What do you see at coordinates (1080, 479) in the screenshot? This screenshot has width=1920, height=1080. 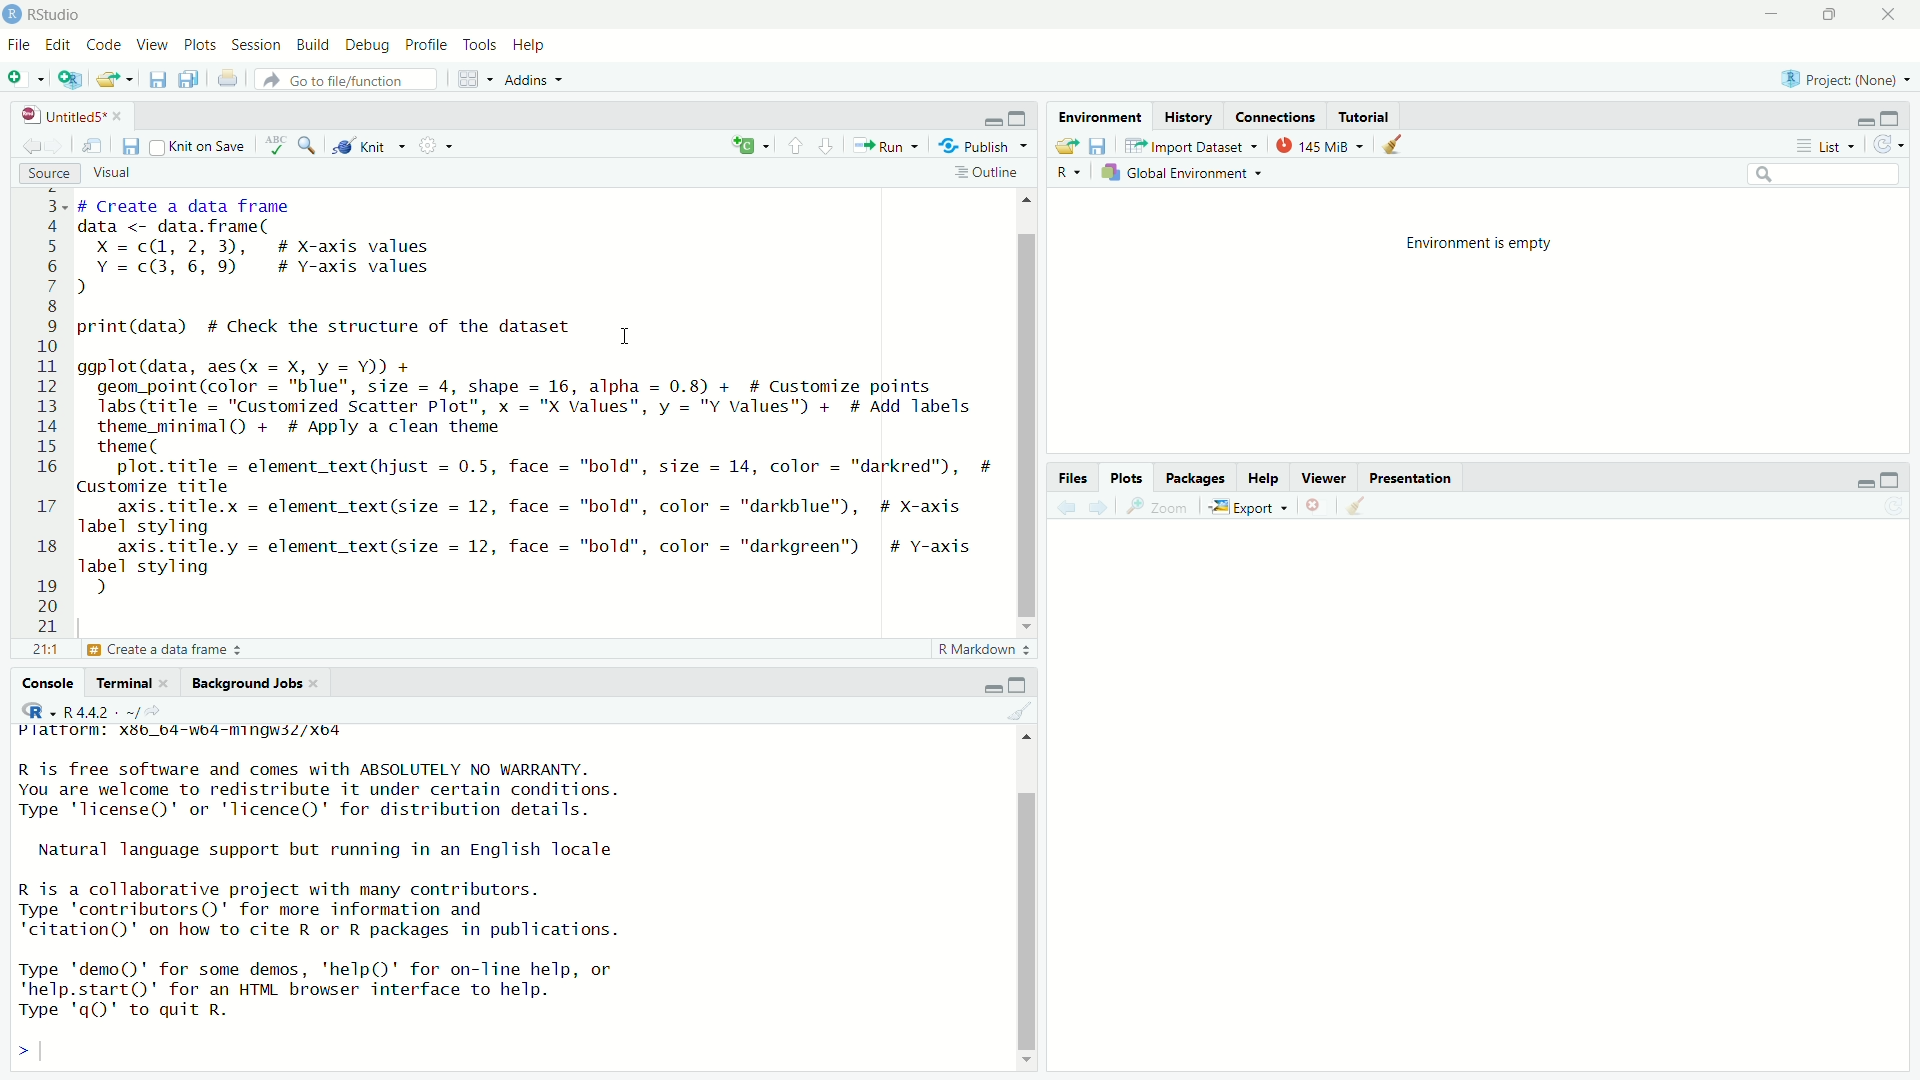 I see `Files` at bounding box center [1080, 479].